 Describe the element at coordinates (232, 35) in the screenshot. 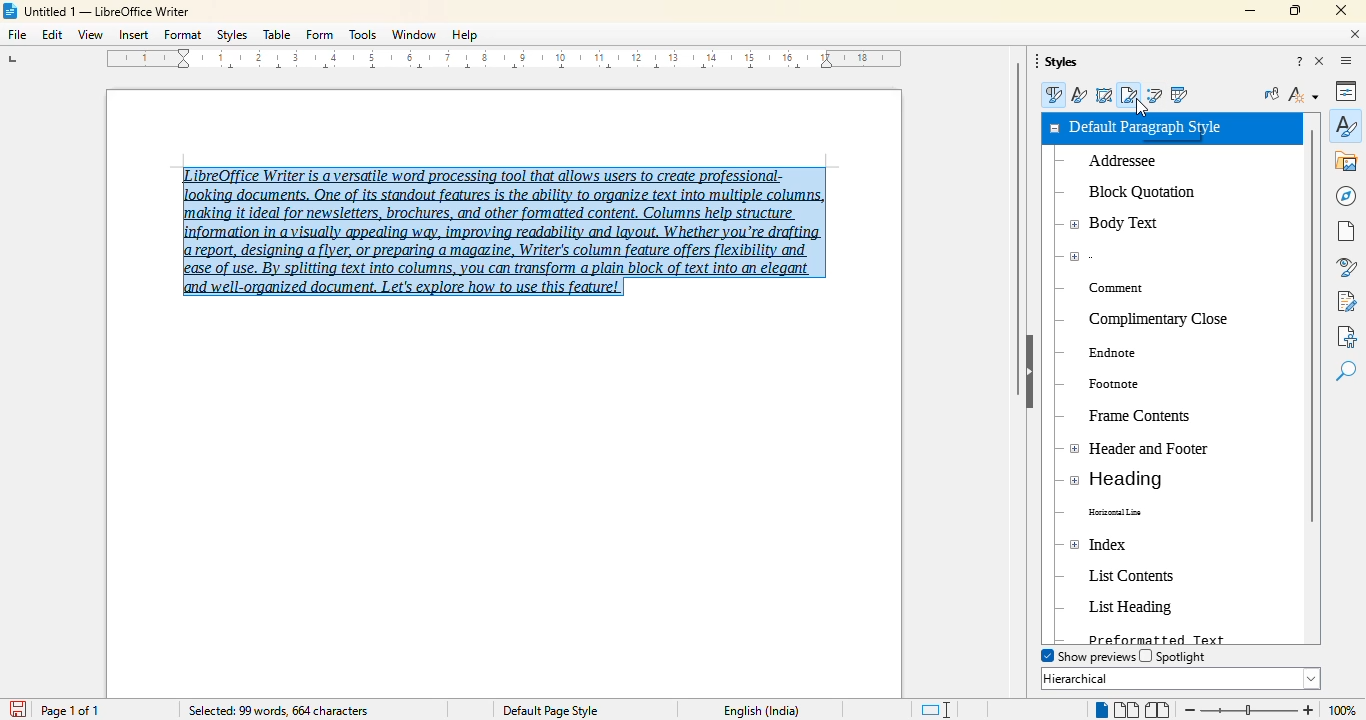

I see `styles` at that location.